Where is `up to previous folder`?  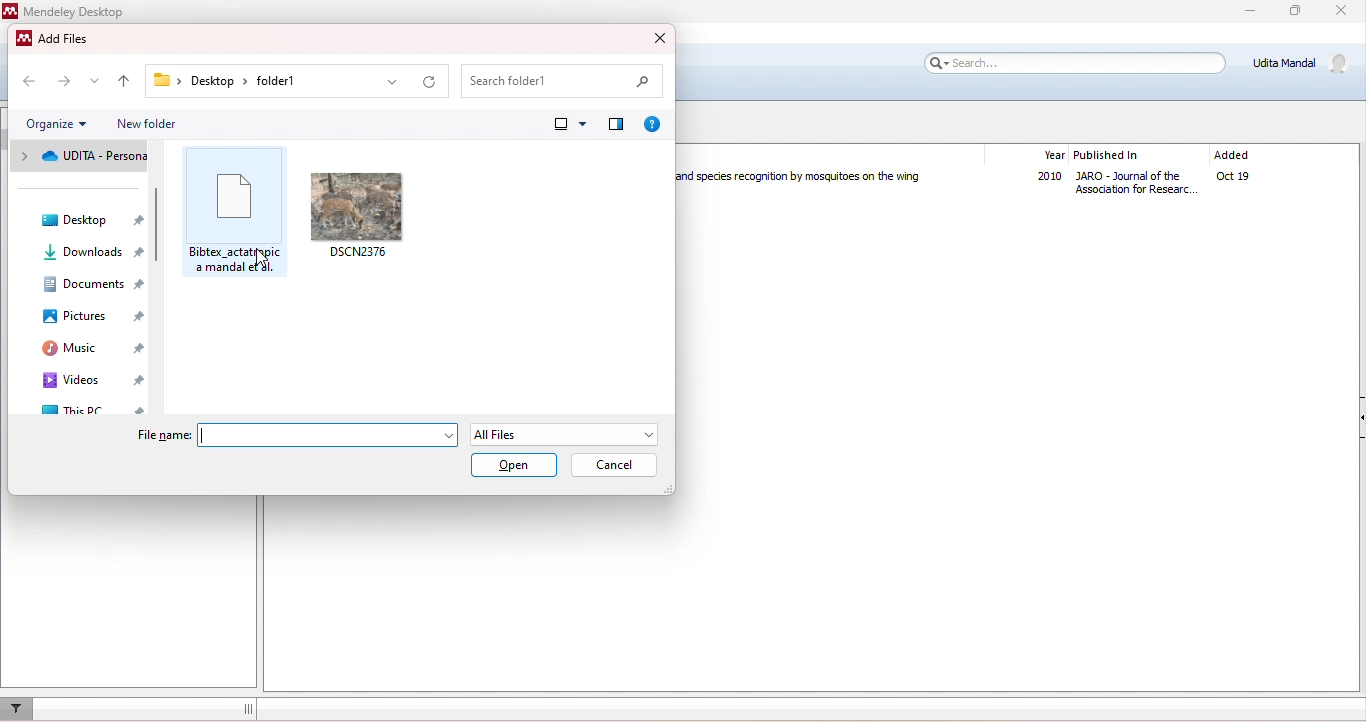 up to previous folder is located at coordinates (124, 80).